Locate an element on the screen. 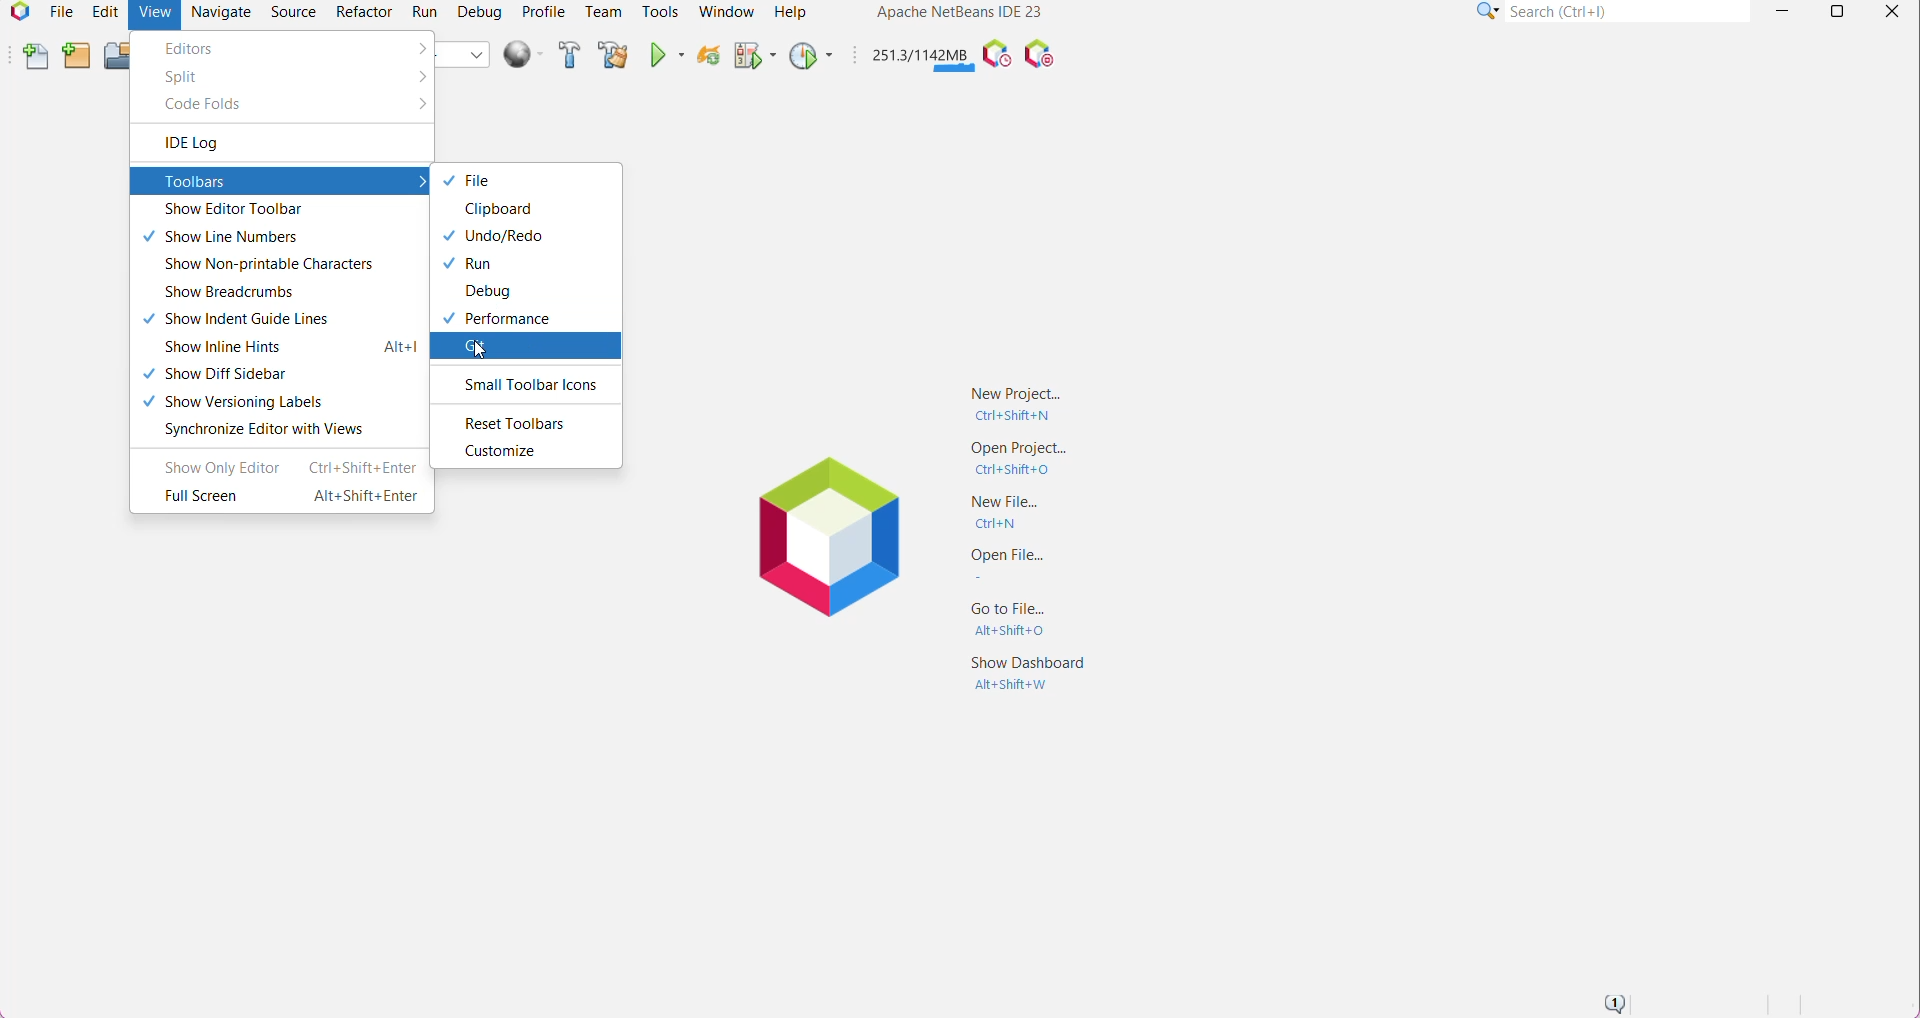  View is located at coordinates (153, 15).